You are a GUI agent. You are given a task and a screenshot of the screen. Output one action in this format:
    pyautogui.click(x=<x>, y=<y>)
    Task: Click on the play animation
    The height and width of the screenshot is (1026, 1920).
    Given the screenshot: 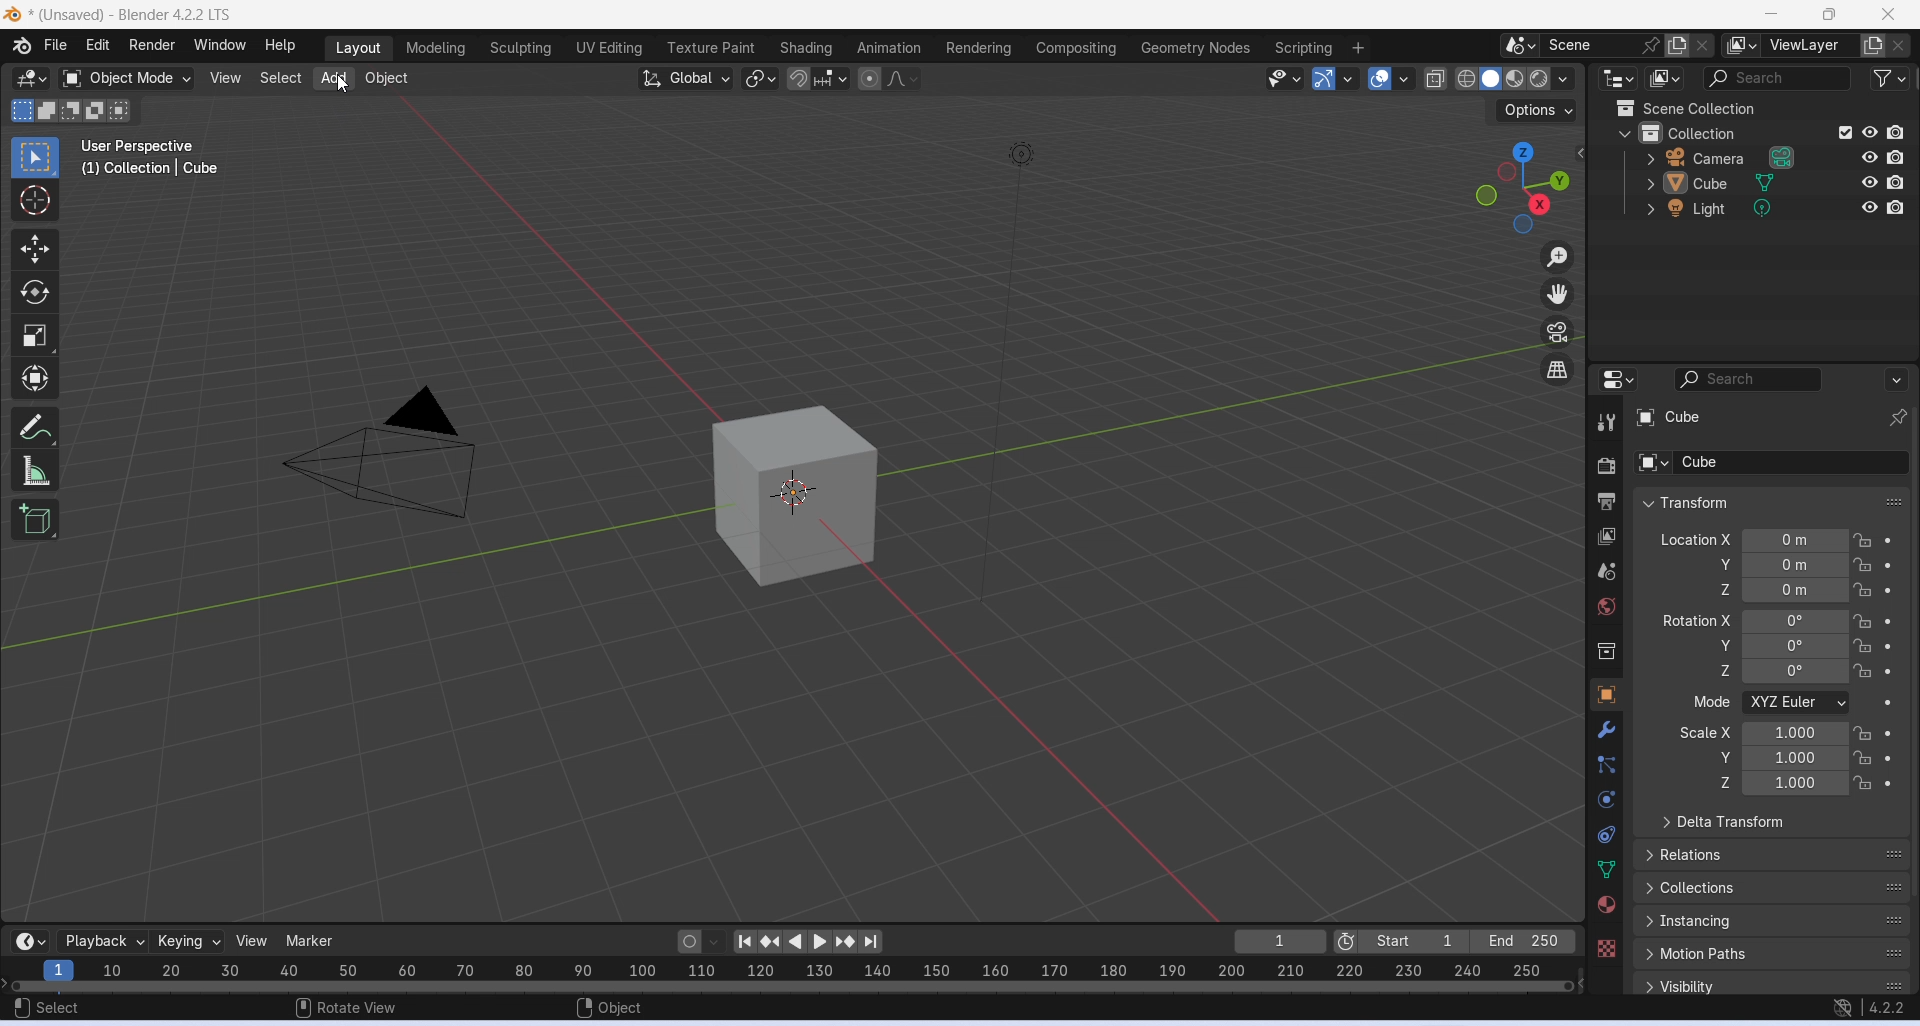 What is the action you would take?
    pyautogui.click(x=796, y=943)
    